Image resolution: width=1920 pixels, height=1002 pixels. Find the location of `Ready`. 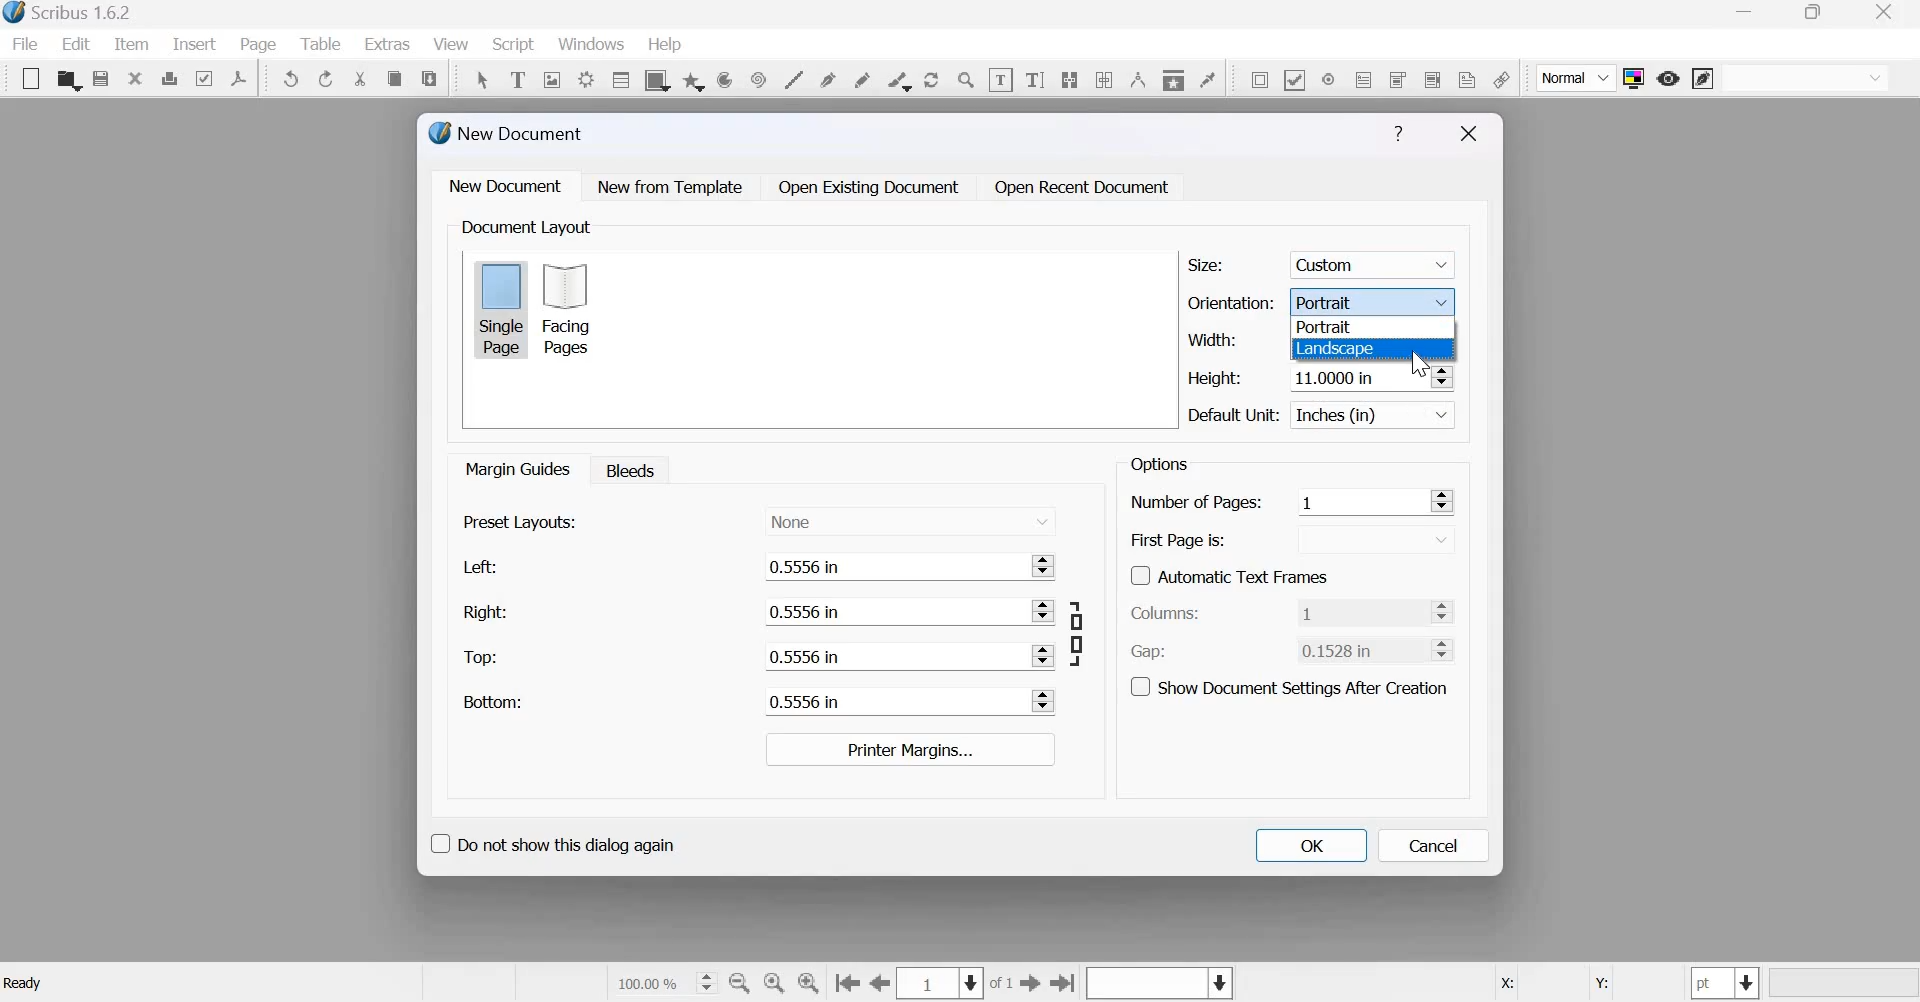

Ready is located at coordinates (26, 983).